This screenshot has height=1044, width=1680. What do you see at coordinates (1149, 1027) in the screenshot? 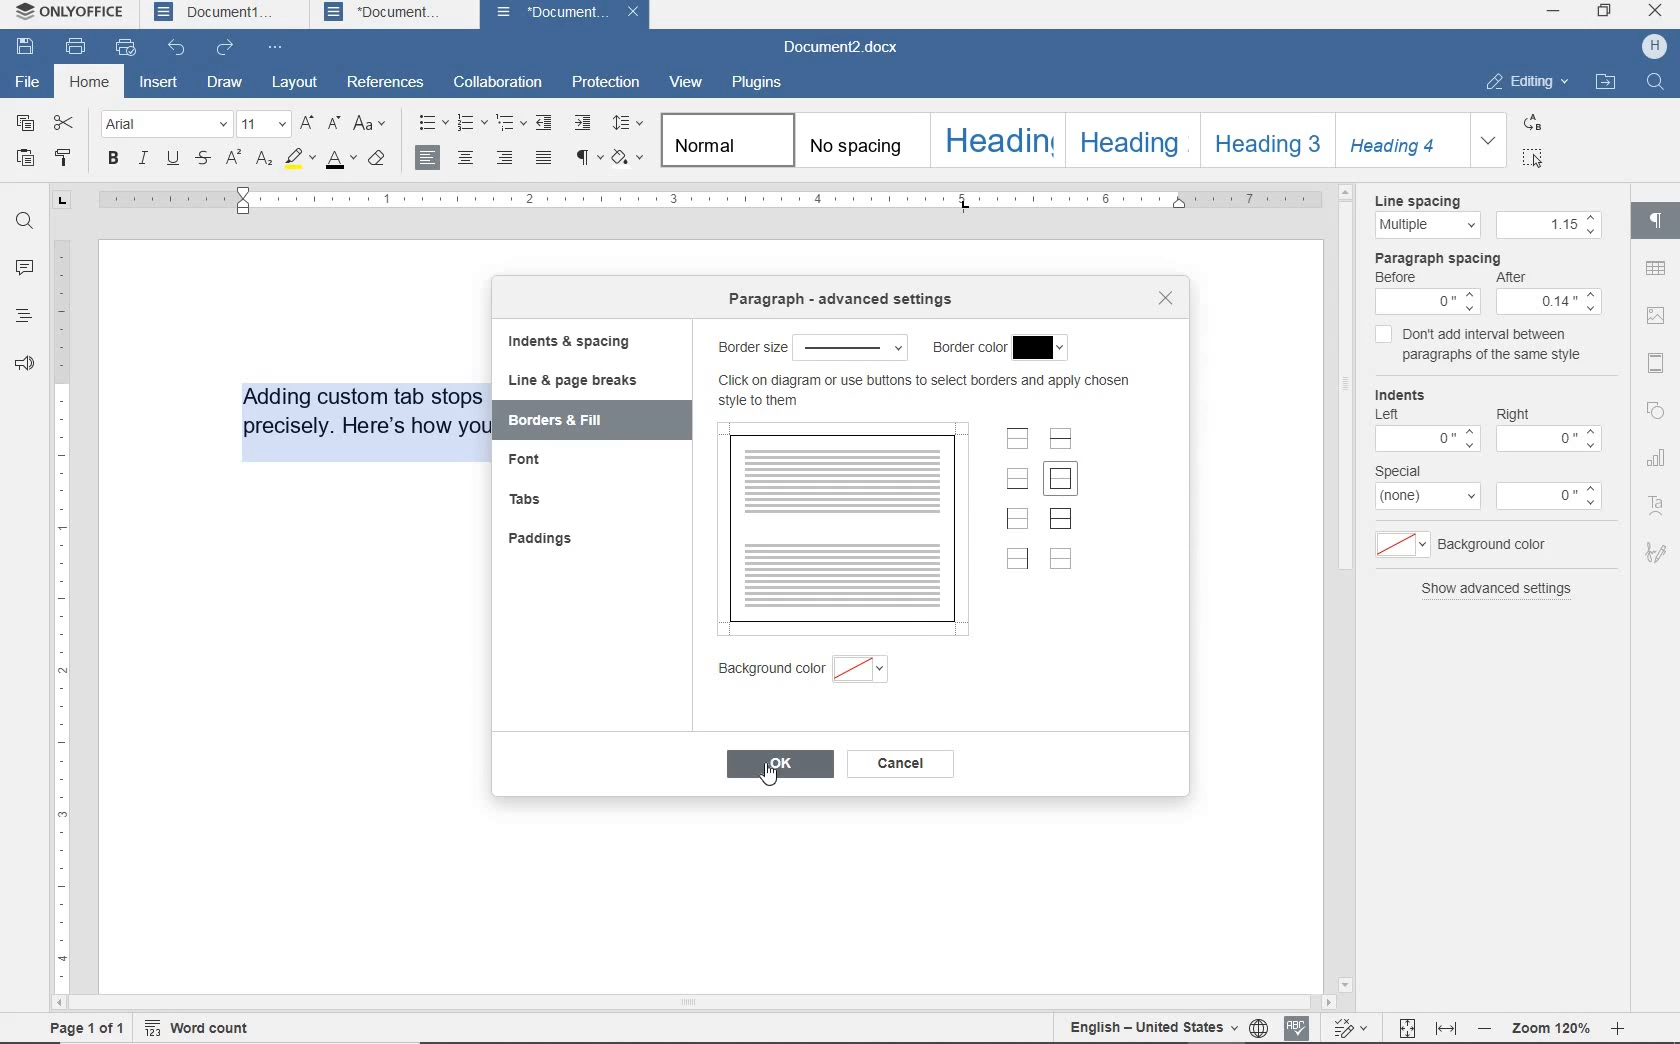
I see `track changes` at bounding box center [1149, 1027].